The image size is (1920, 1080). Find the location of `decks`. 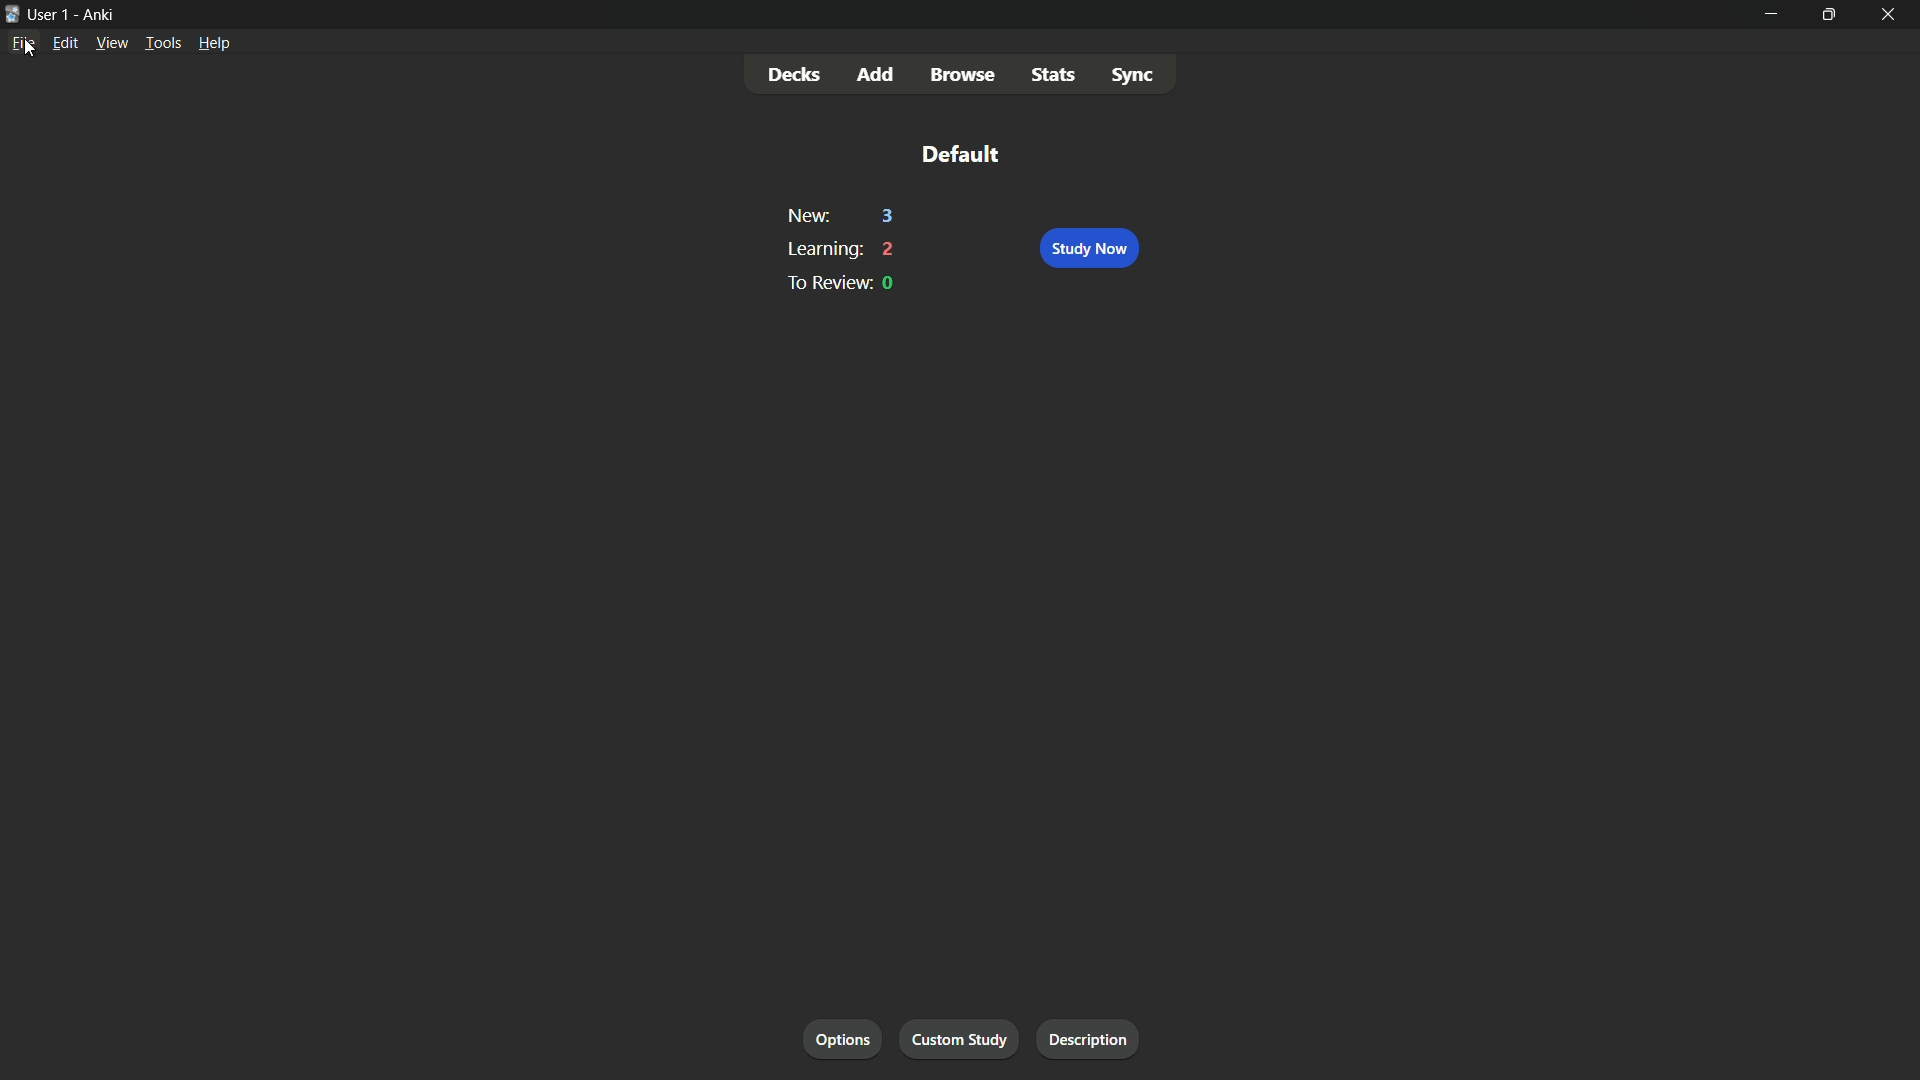

decks is located at coordinates (795, 75).